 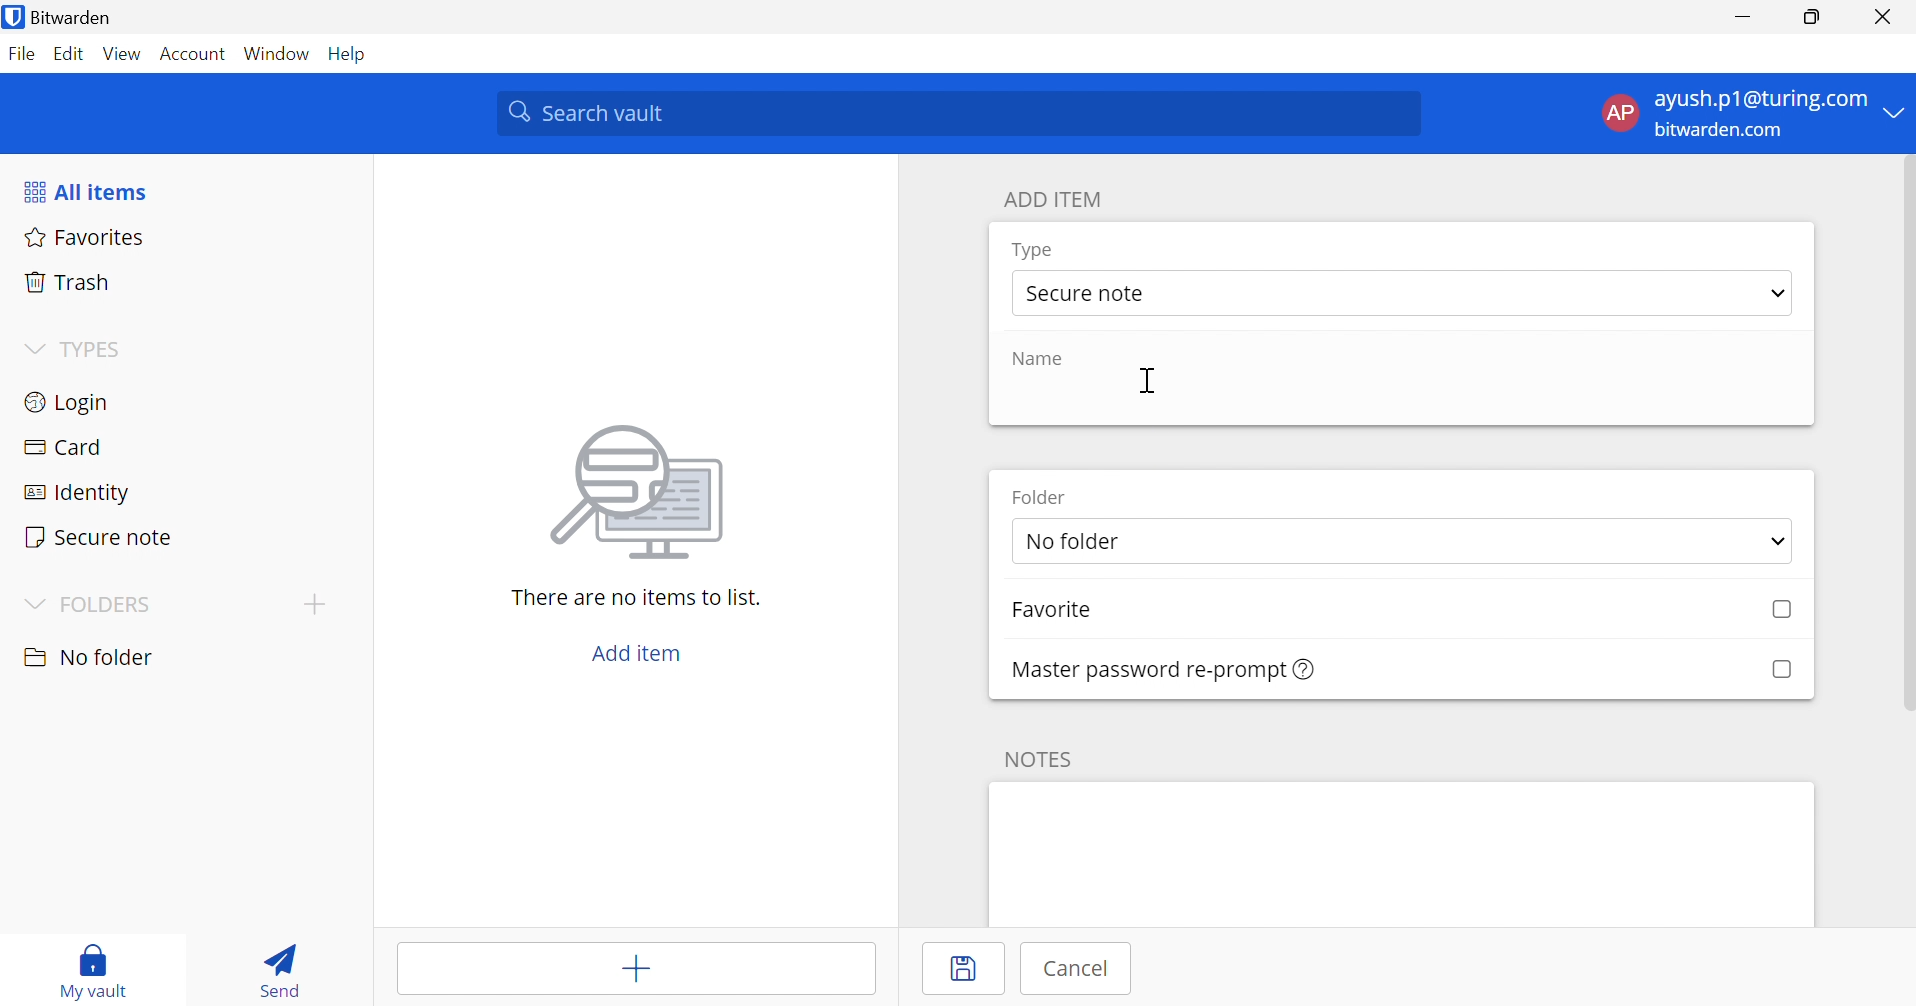 What do you see at coordinates (1151, 382) in the screenshot?
I see `Cursor` at bounding box center [1151, 382].